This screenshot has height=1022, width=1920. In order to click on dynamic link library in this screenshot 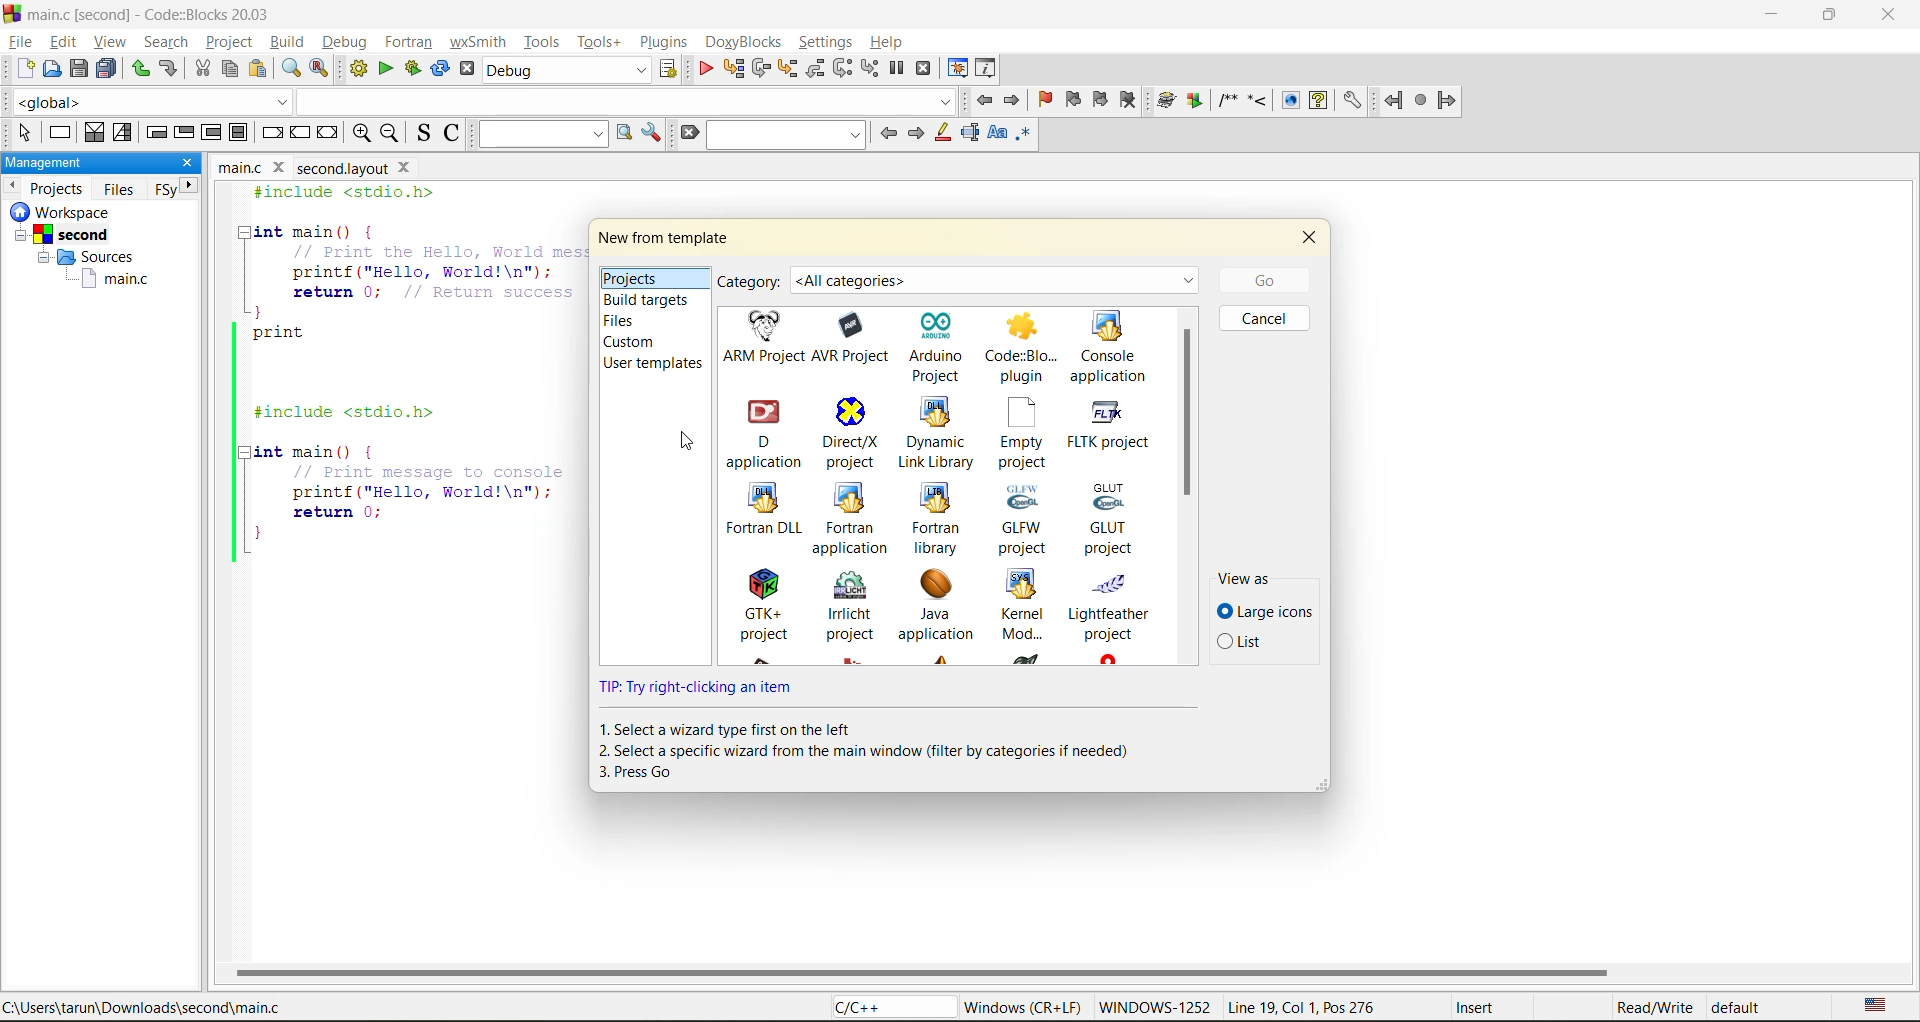, I will do `click(939, 431)`.